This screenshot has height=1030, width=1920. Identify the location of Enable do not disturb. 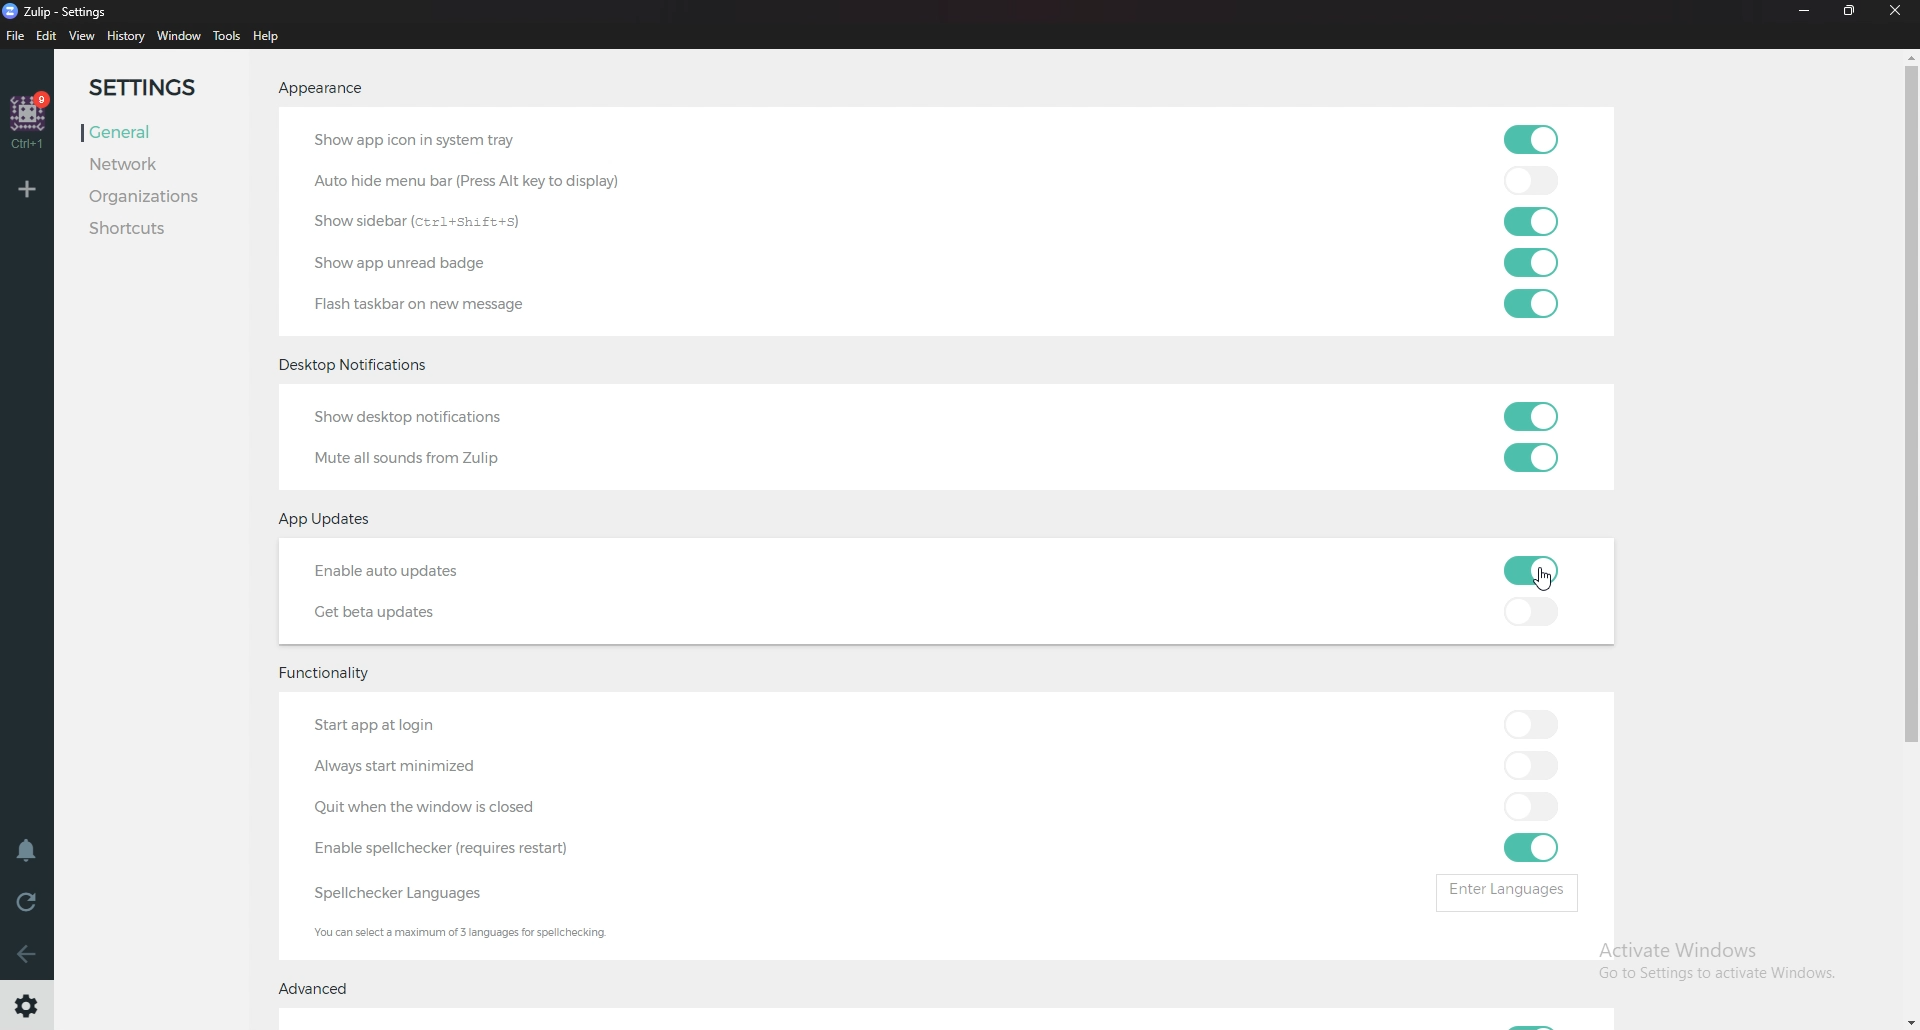
(27, 849).